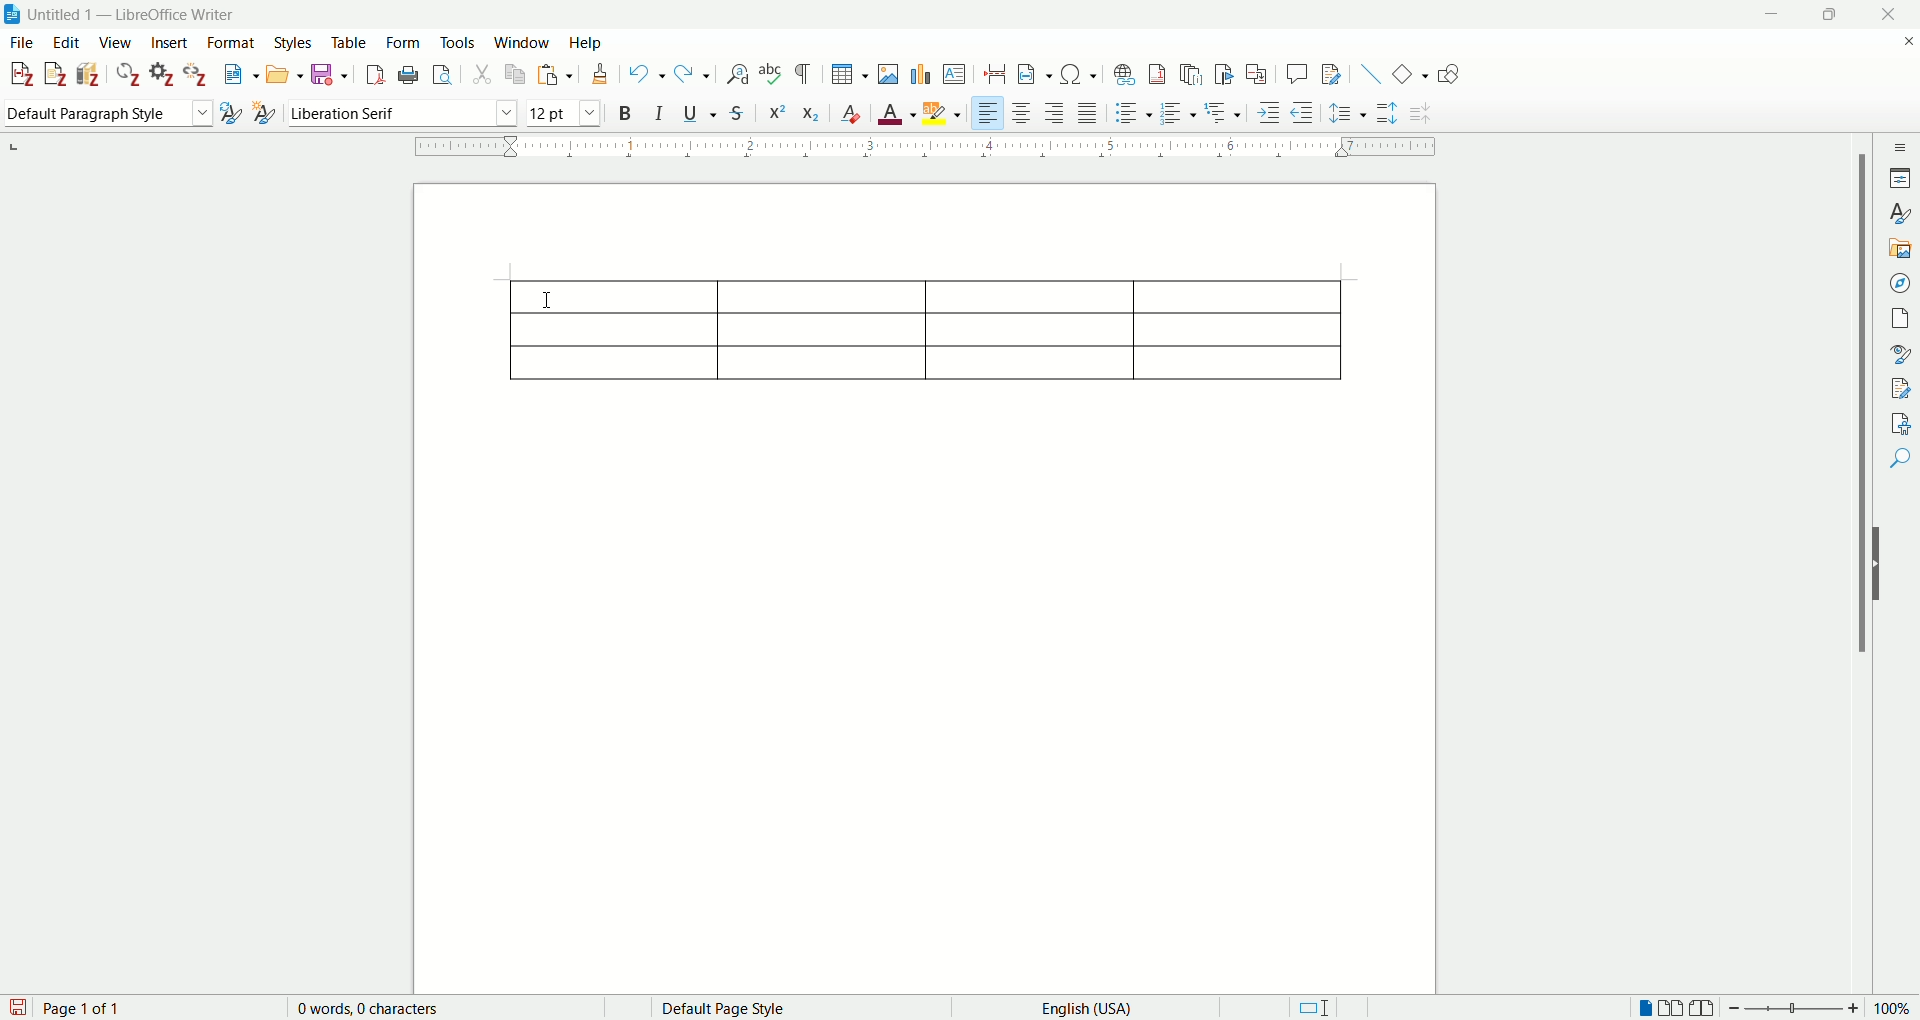  Describe the element at coordinates (1055, 114) in the screenshot. I see `align right` at that location.